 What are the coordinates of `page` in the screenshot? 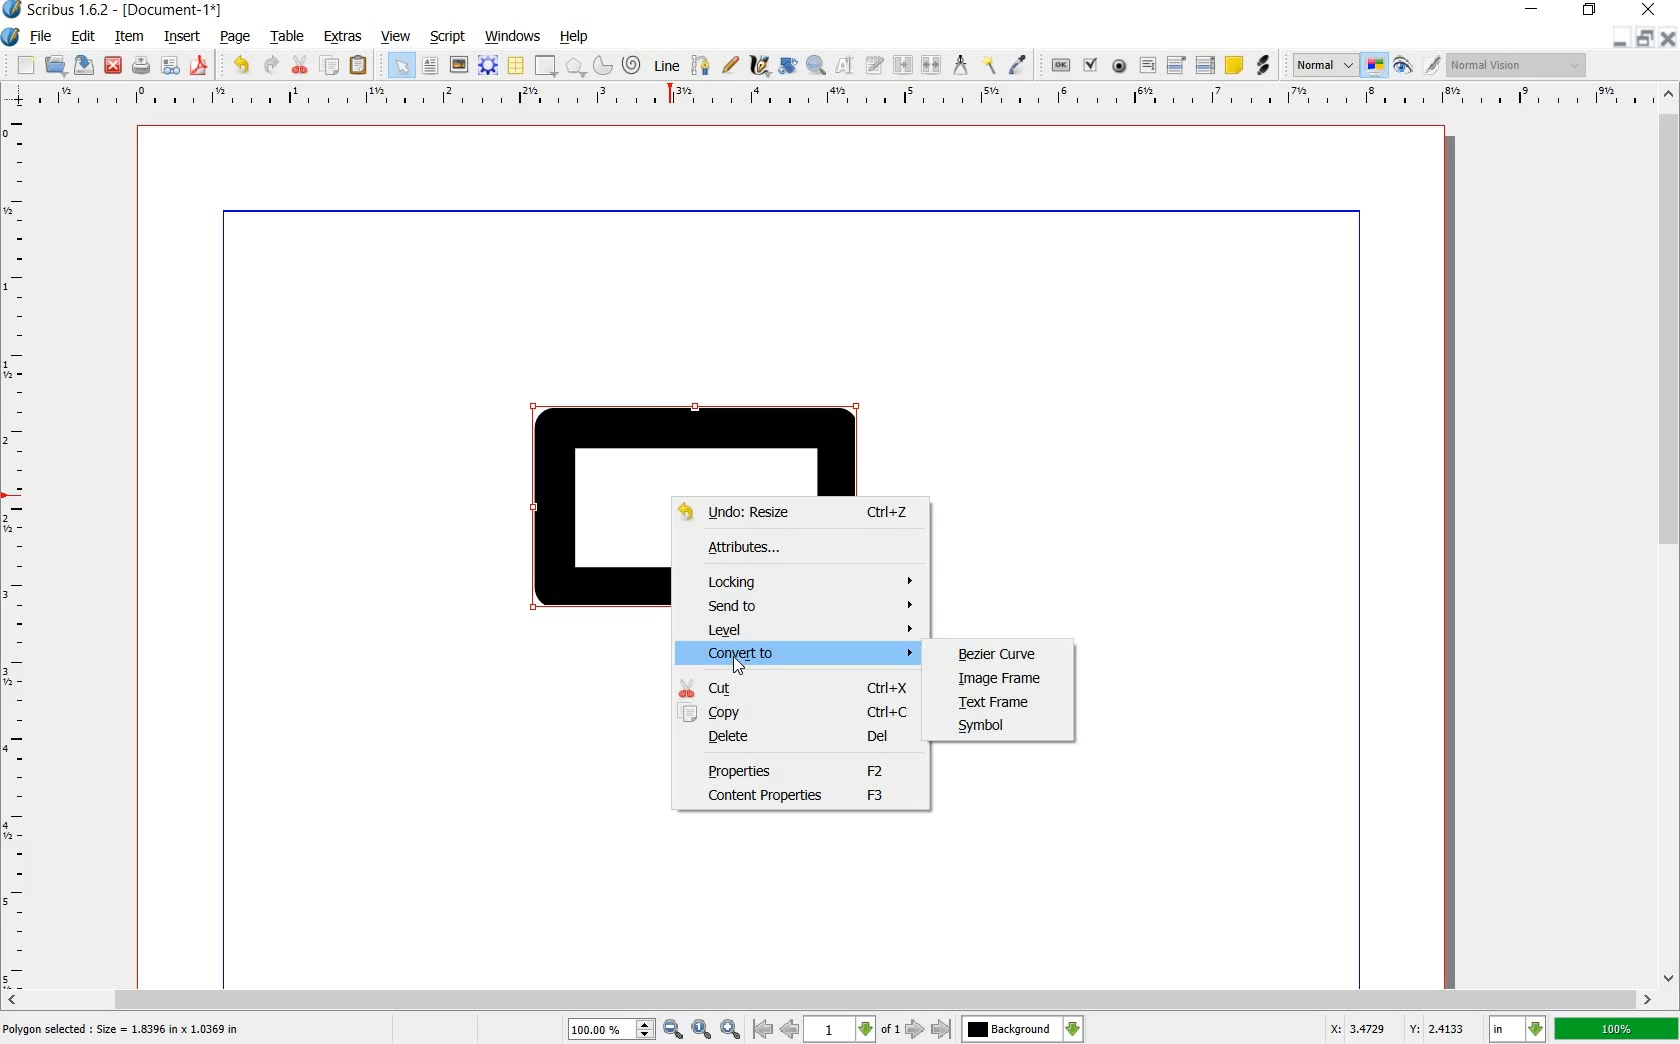 It's located at (234, 38).